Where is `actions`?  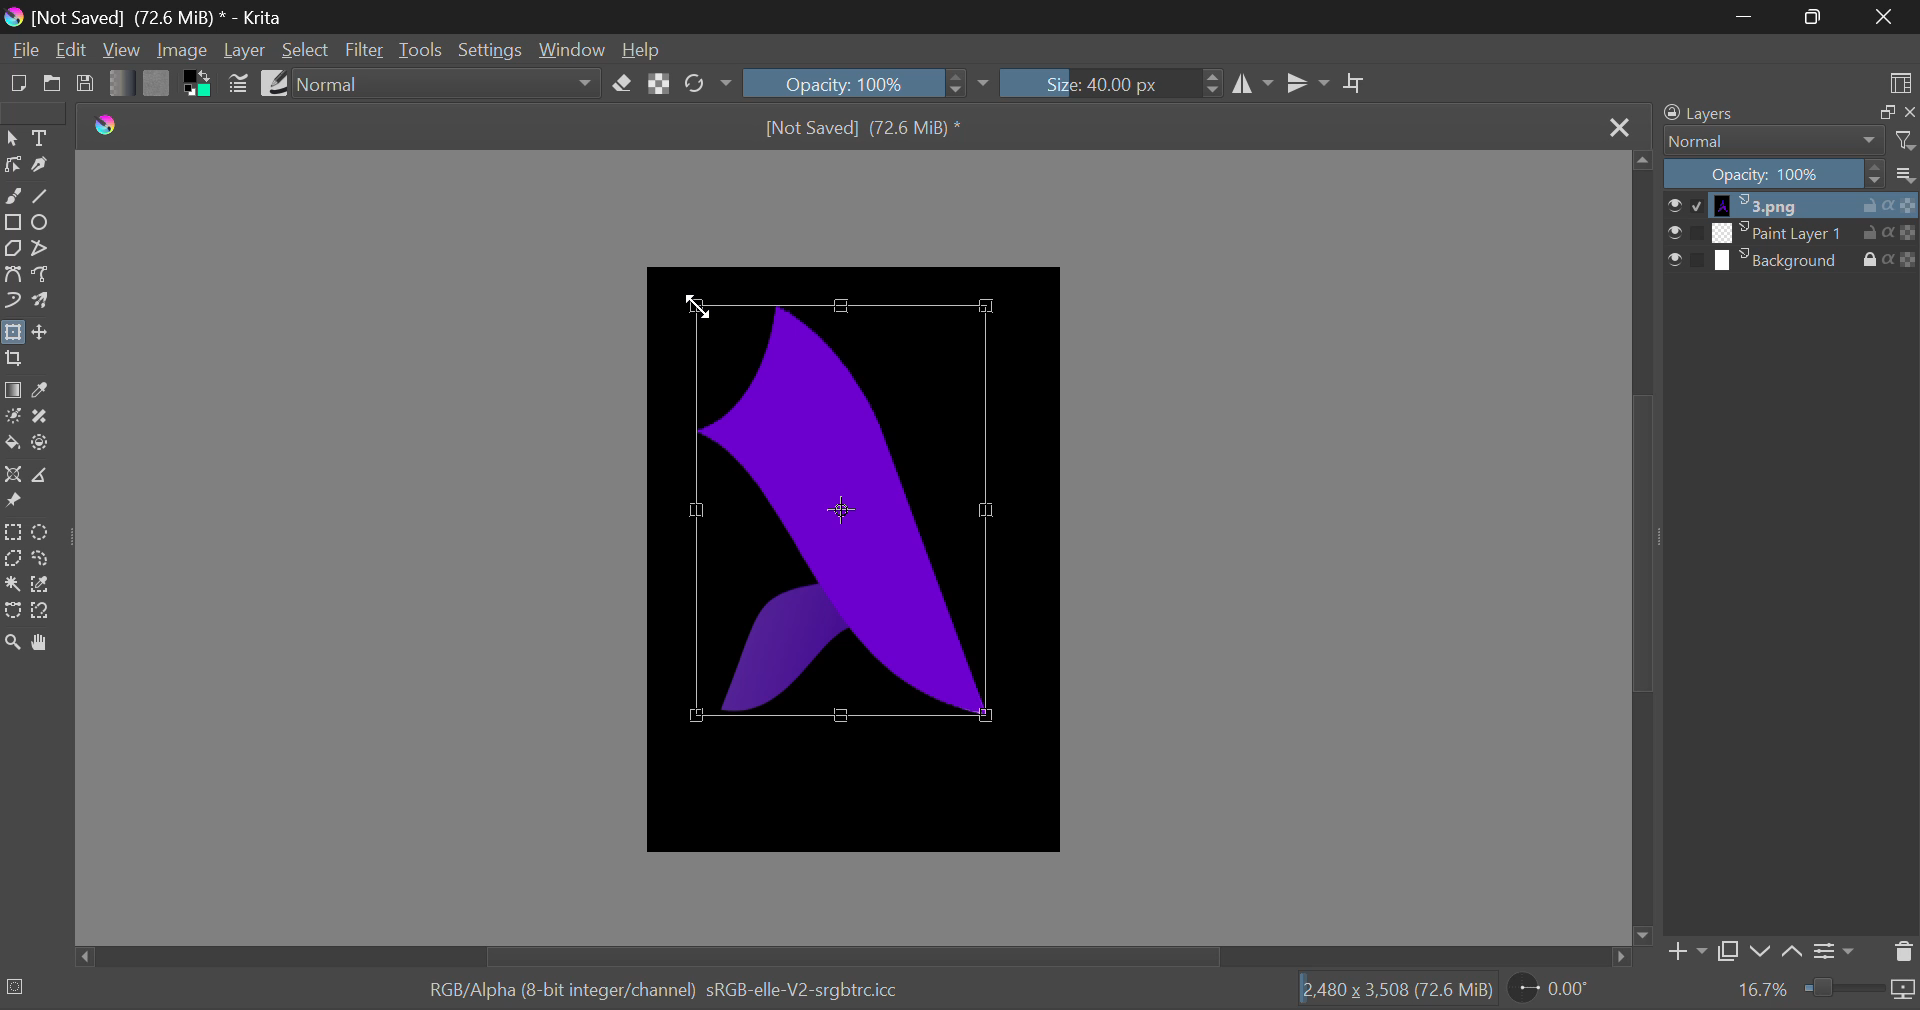
actions is located at coordinates (1889, 259).